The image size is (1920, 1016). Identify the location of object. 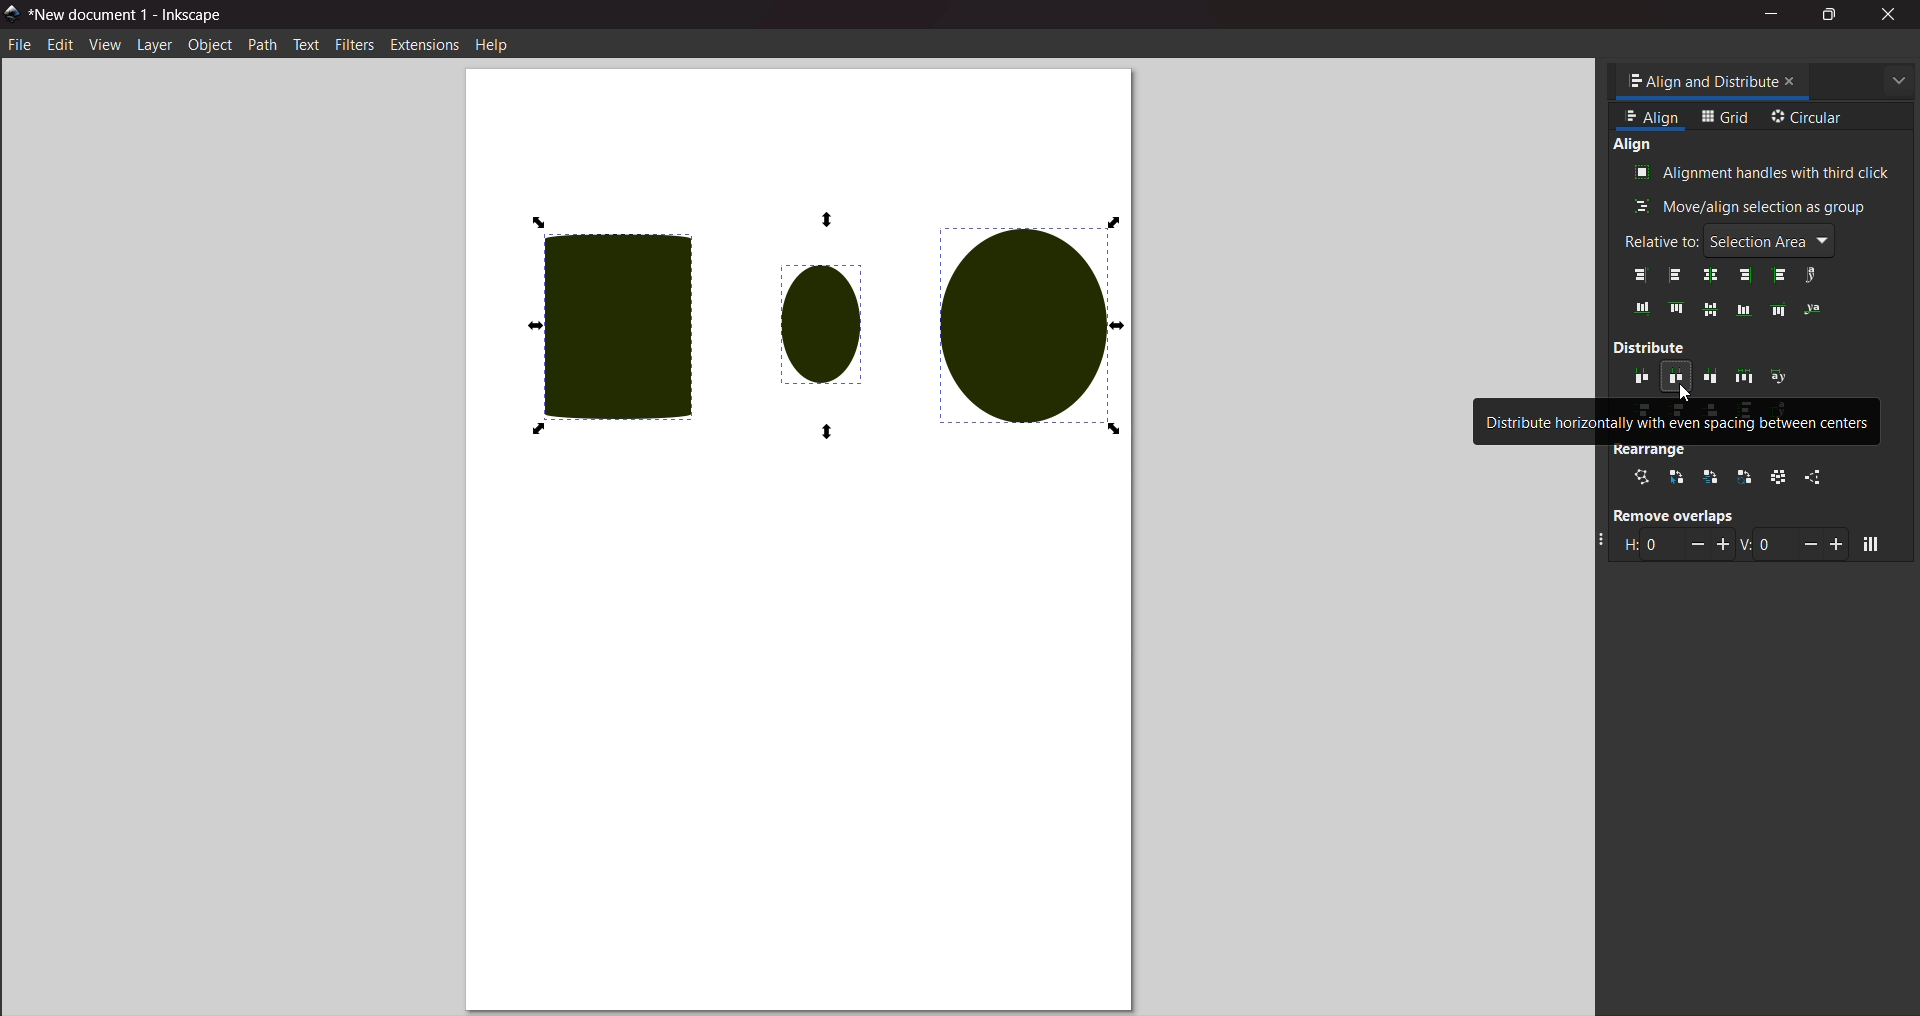
(210, 45).